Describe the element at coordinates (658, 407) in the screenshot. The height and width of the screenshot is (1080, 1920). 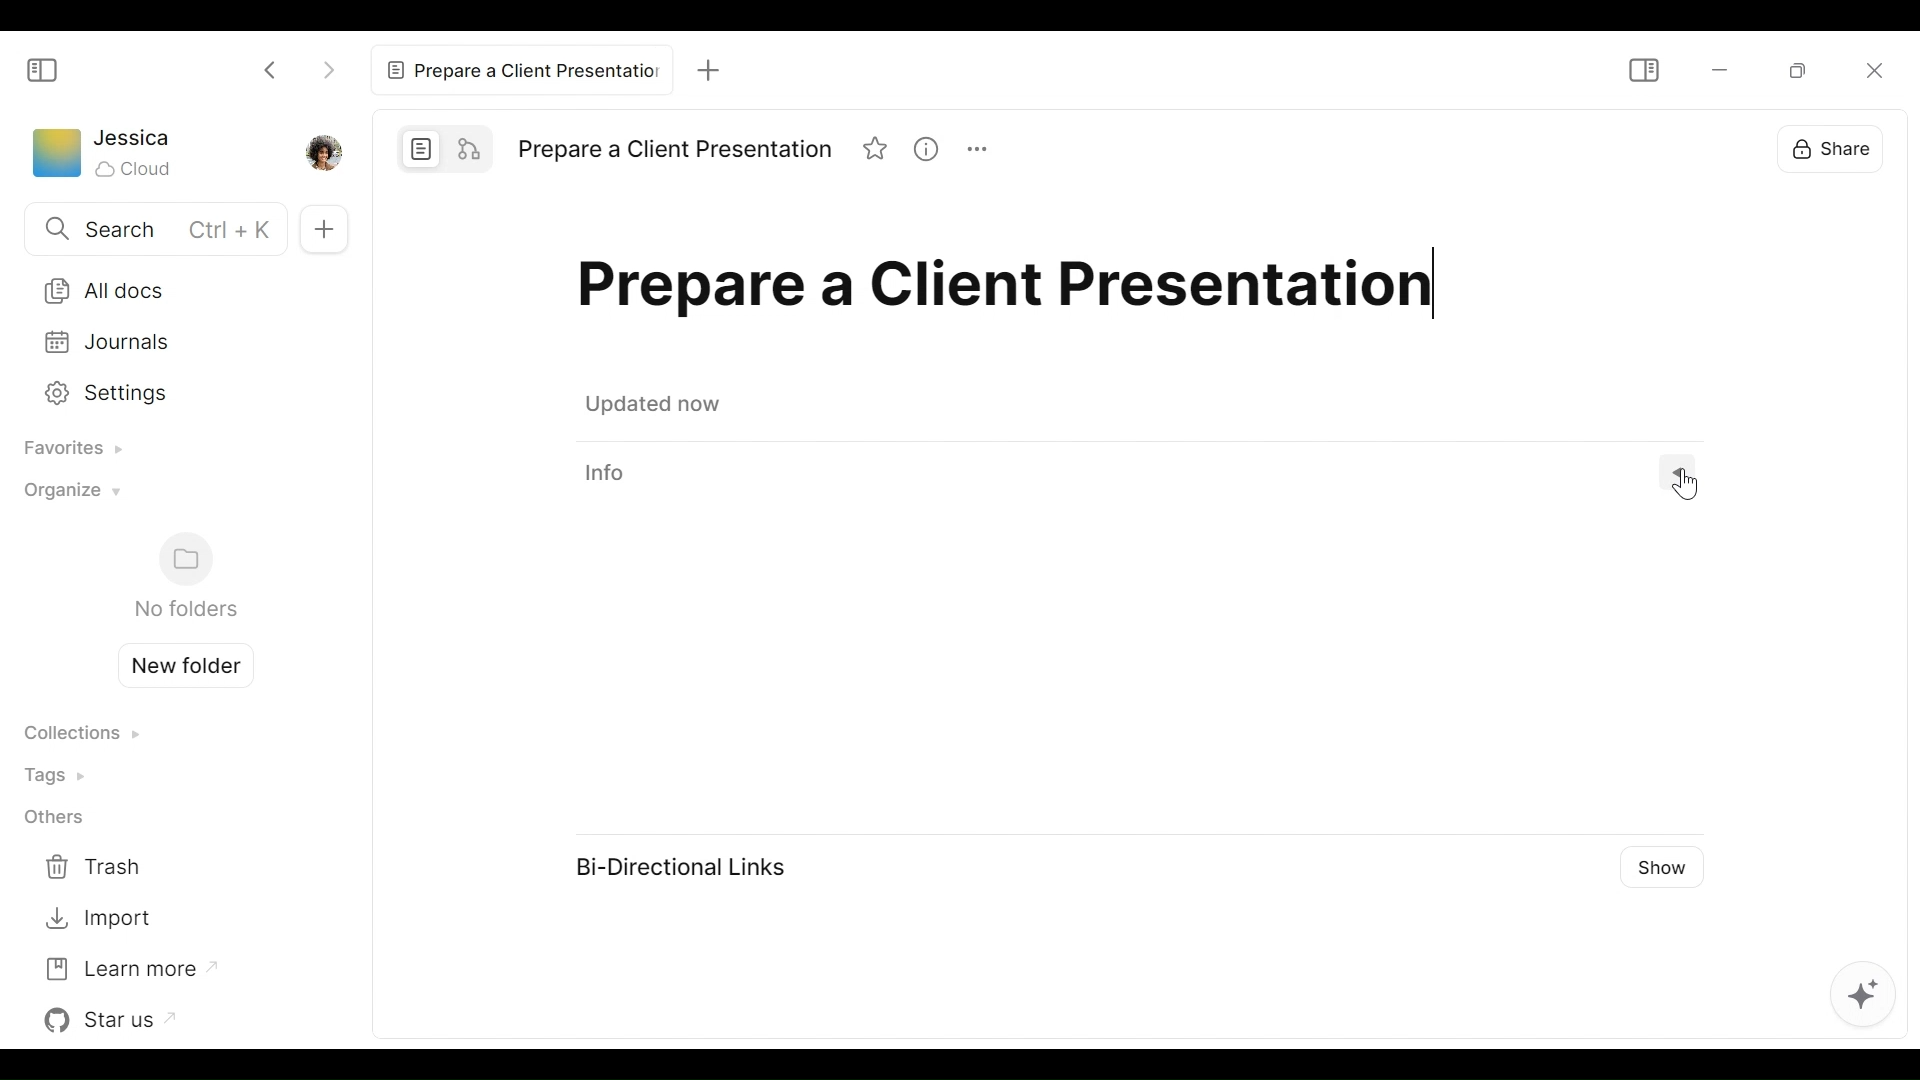
I see `Updated now` at that location.